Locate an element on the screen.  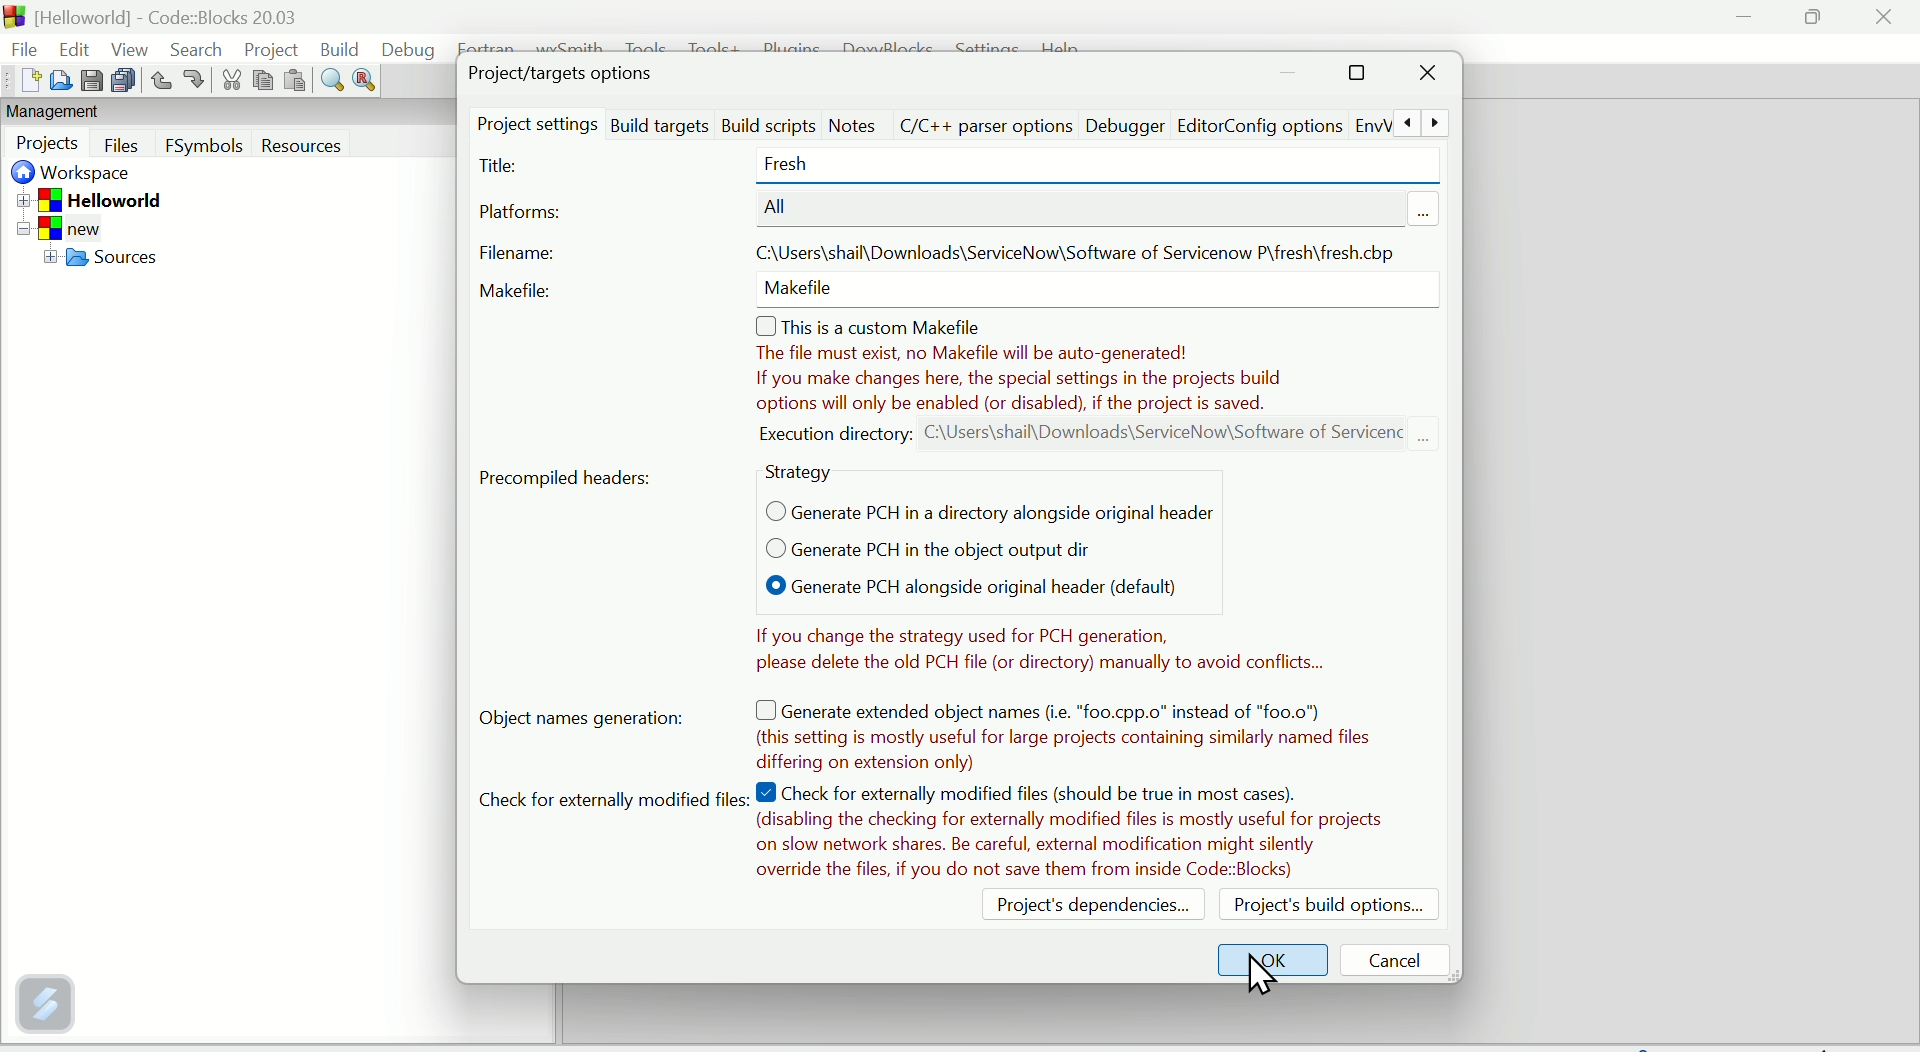
Generate PCH in the object output dir is located at coordinates (909, 549).